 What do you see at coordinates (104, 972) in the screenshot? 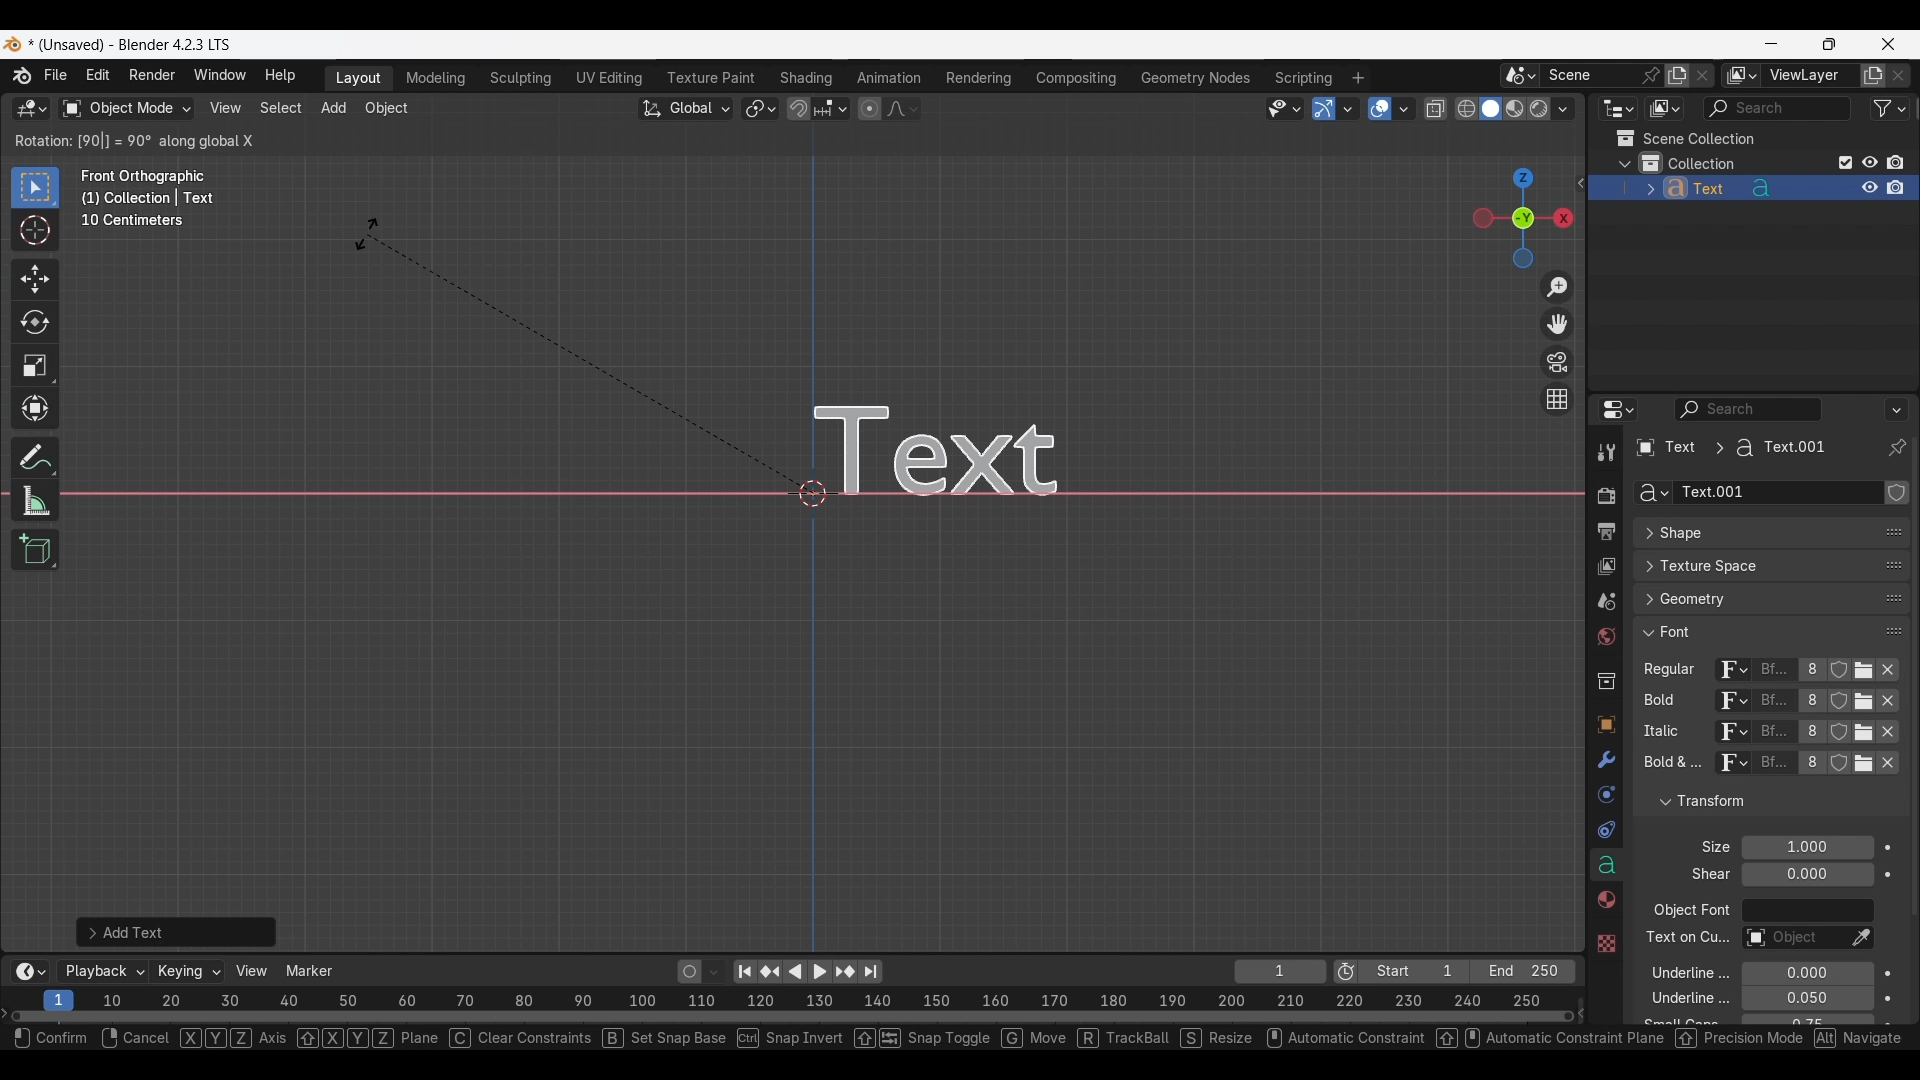
I see `Playback` at bounding box center [104, 972].